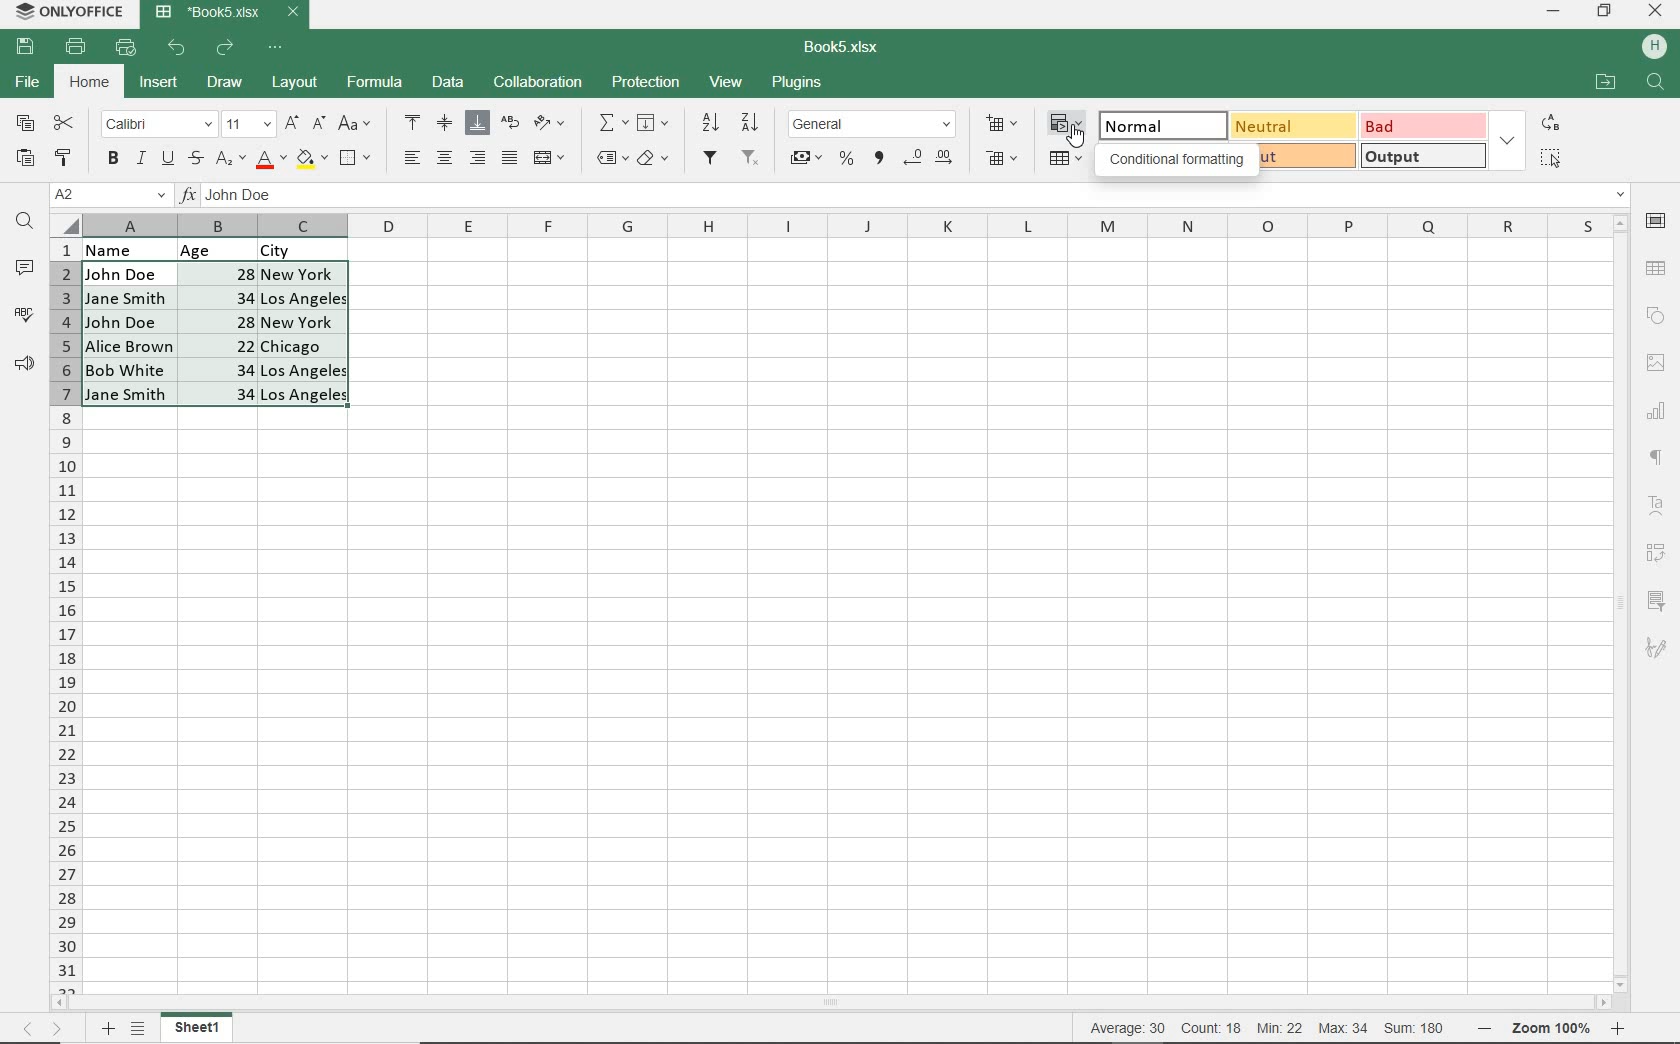  What do you see at coordinates (25, 159) in the screenshot?
I see `PASTE` at bounding box center [25, 159].